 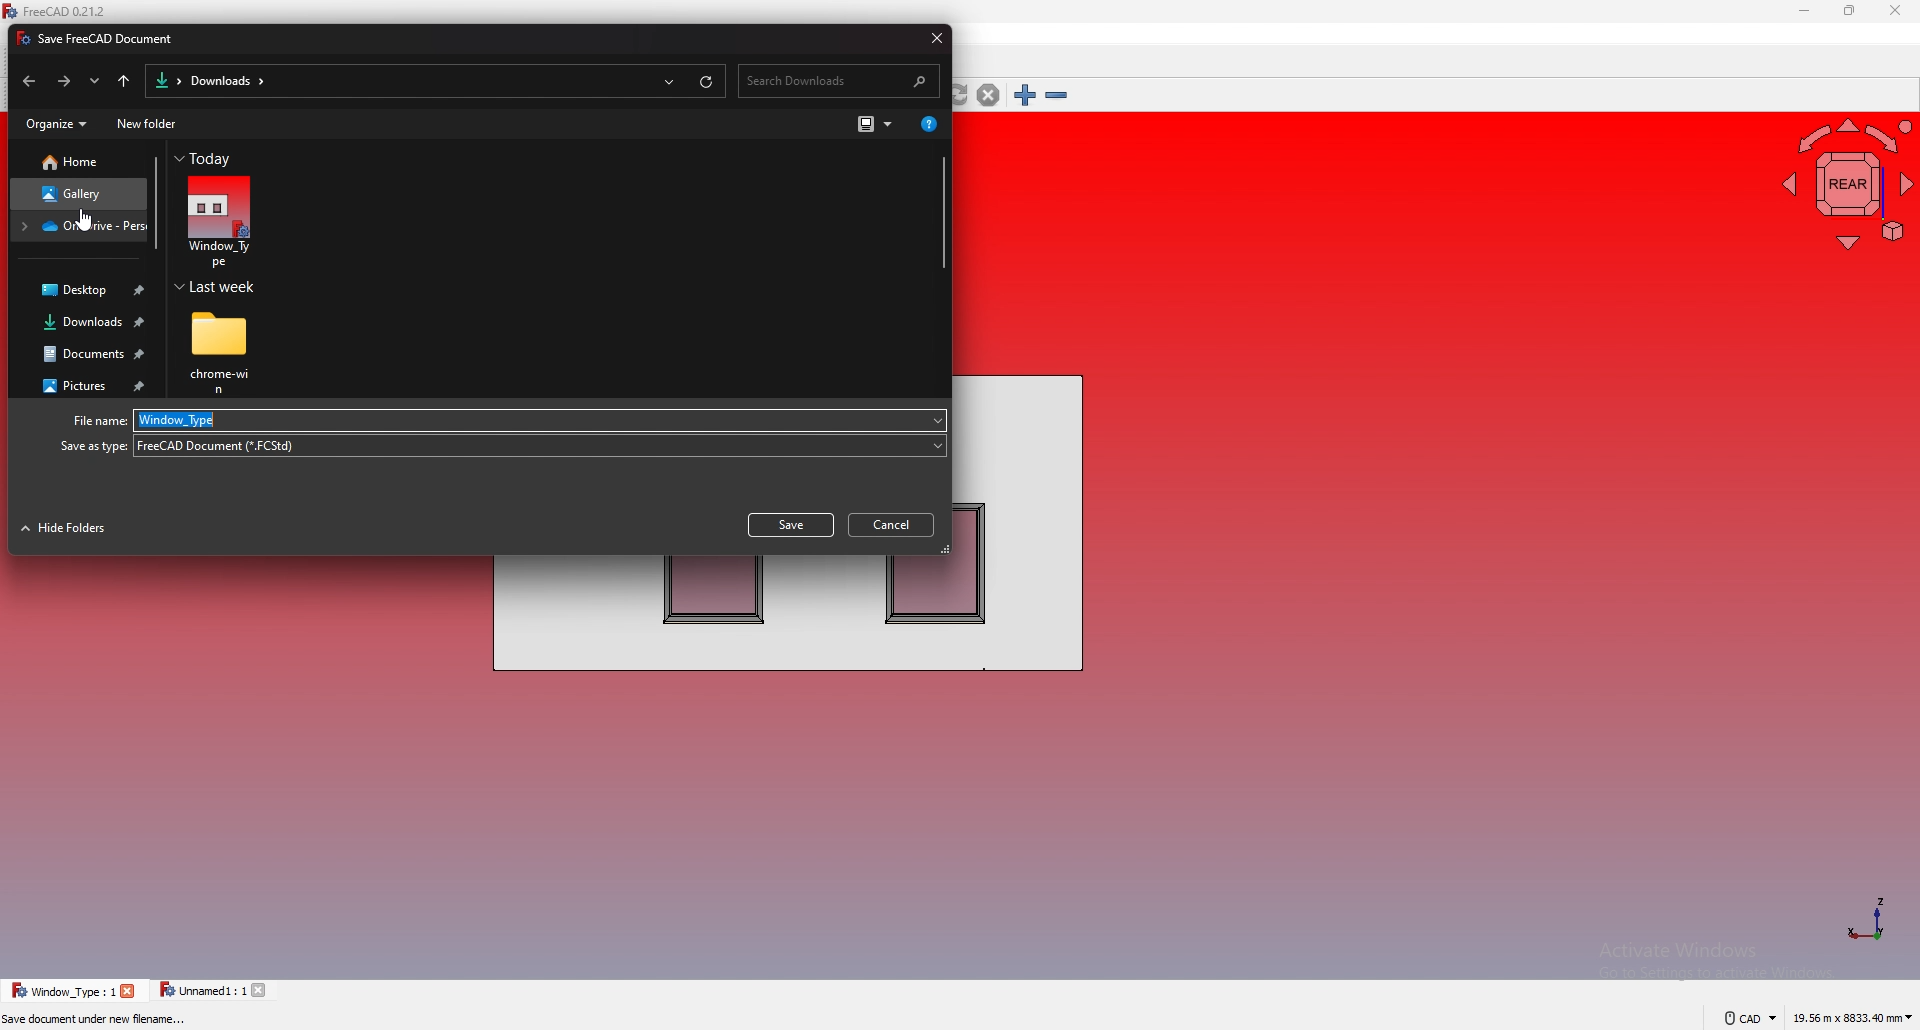 I want to click on FreeCAD 0.21.2, so click(x=59, y=12).